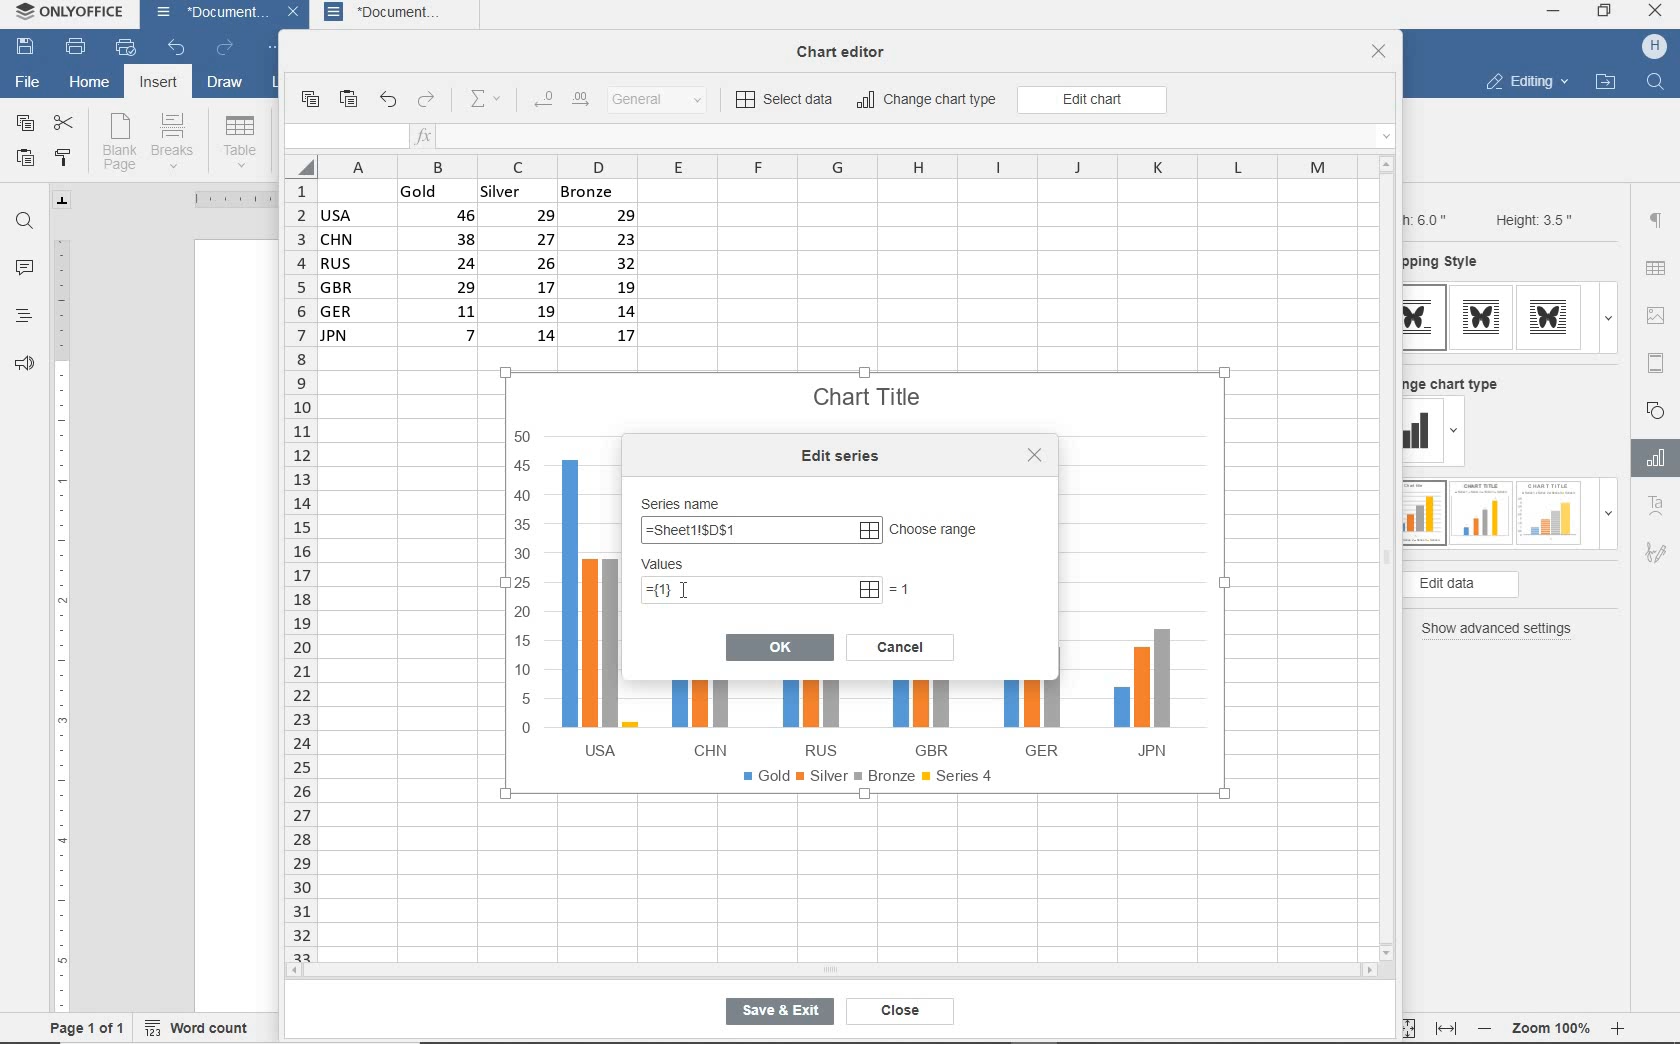 The height and width of the screenshot is (1044, 1680). I want to click on image, so click(1659, 315).